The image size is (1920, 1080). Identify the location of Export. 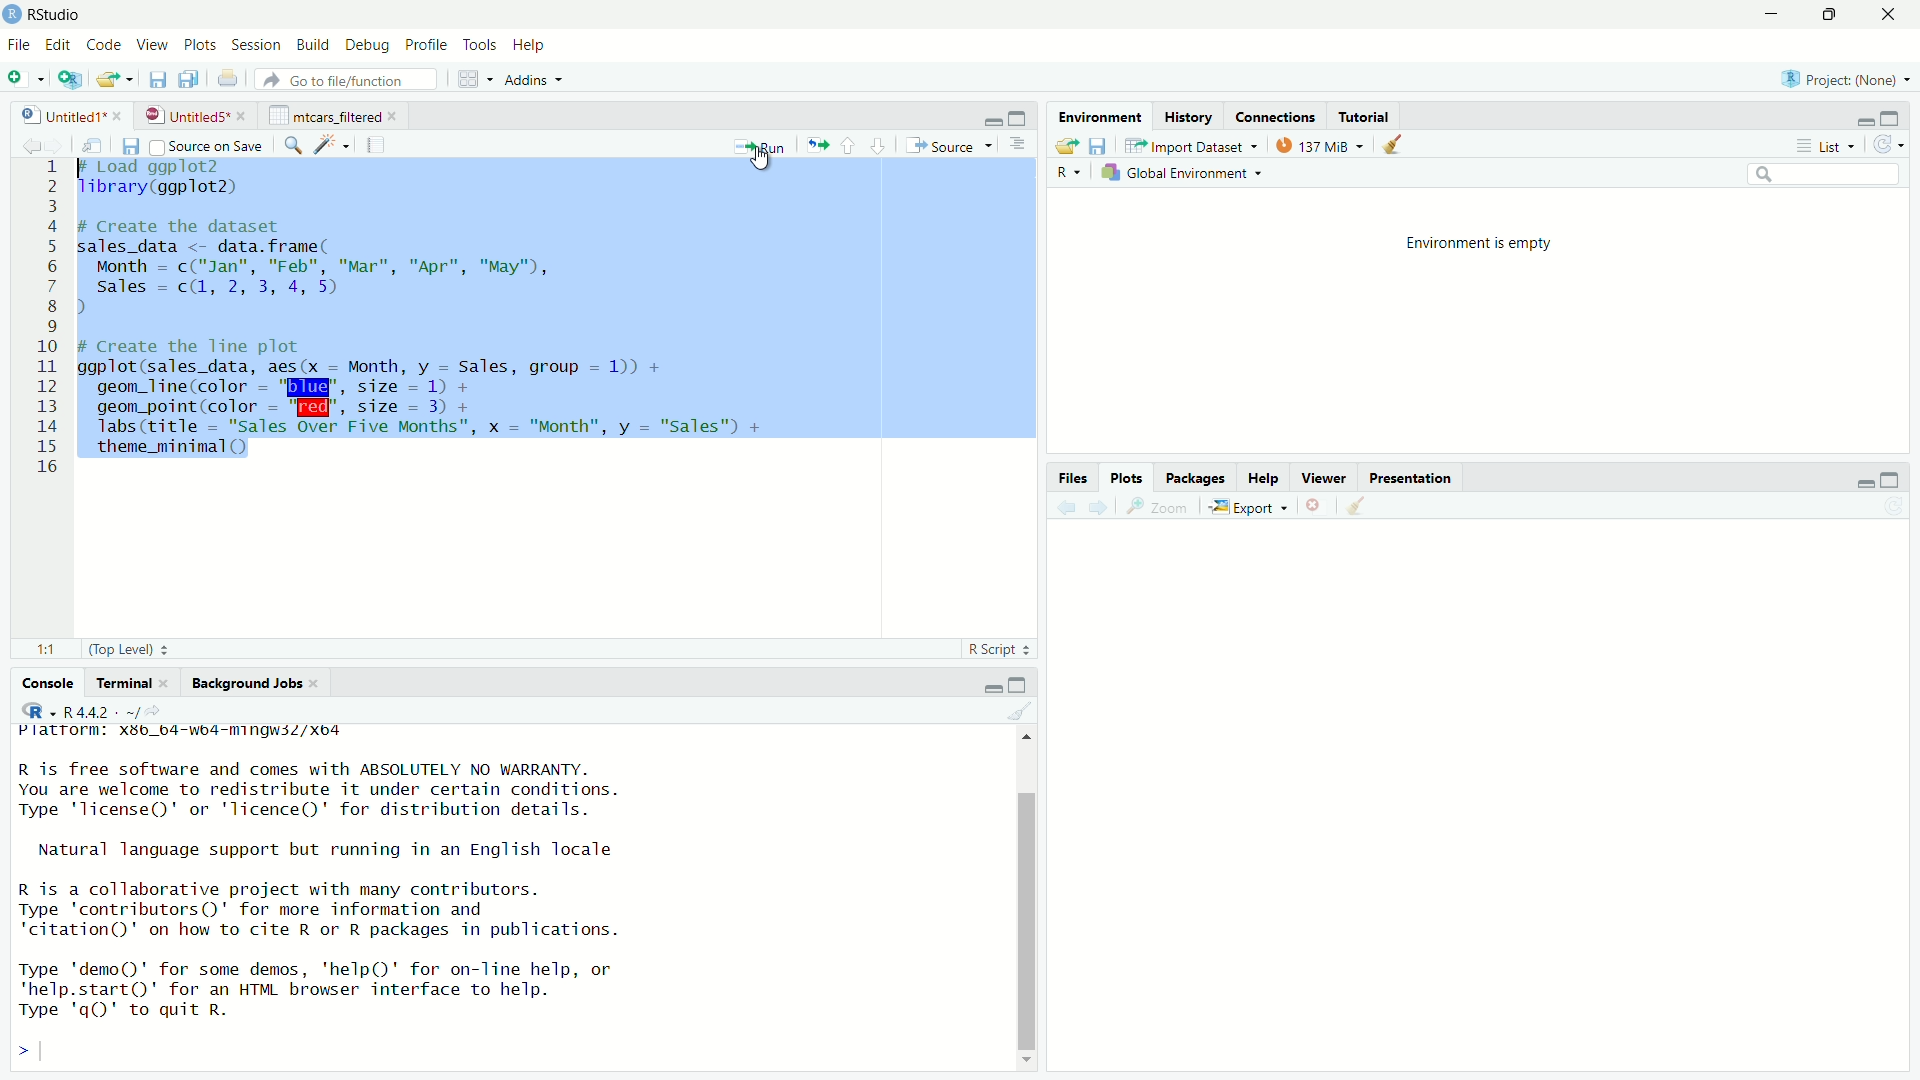
(1247, 508).